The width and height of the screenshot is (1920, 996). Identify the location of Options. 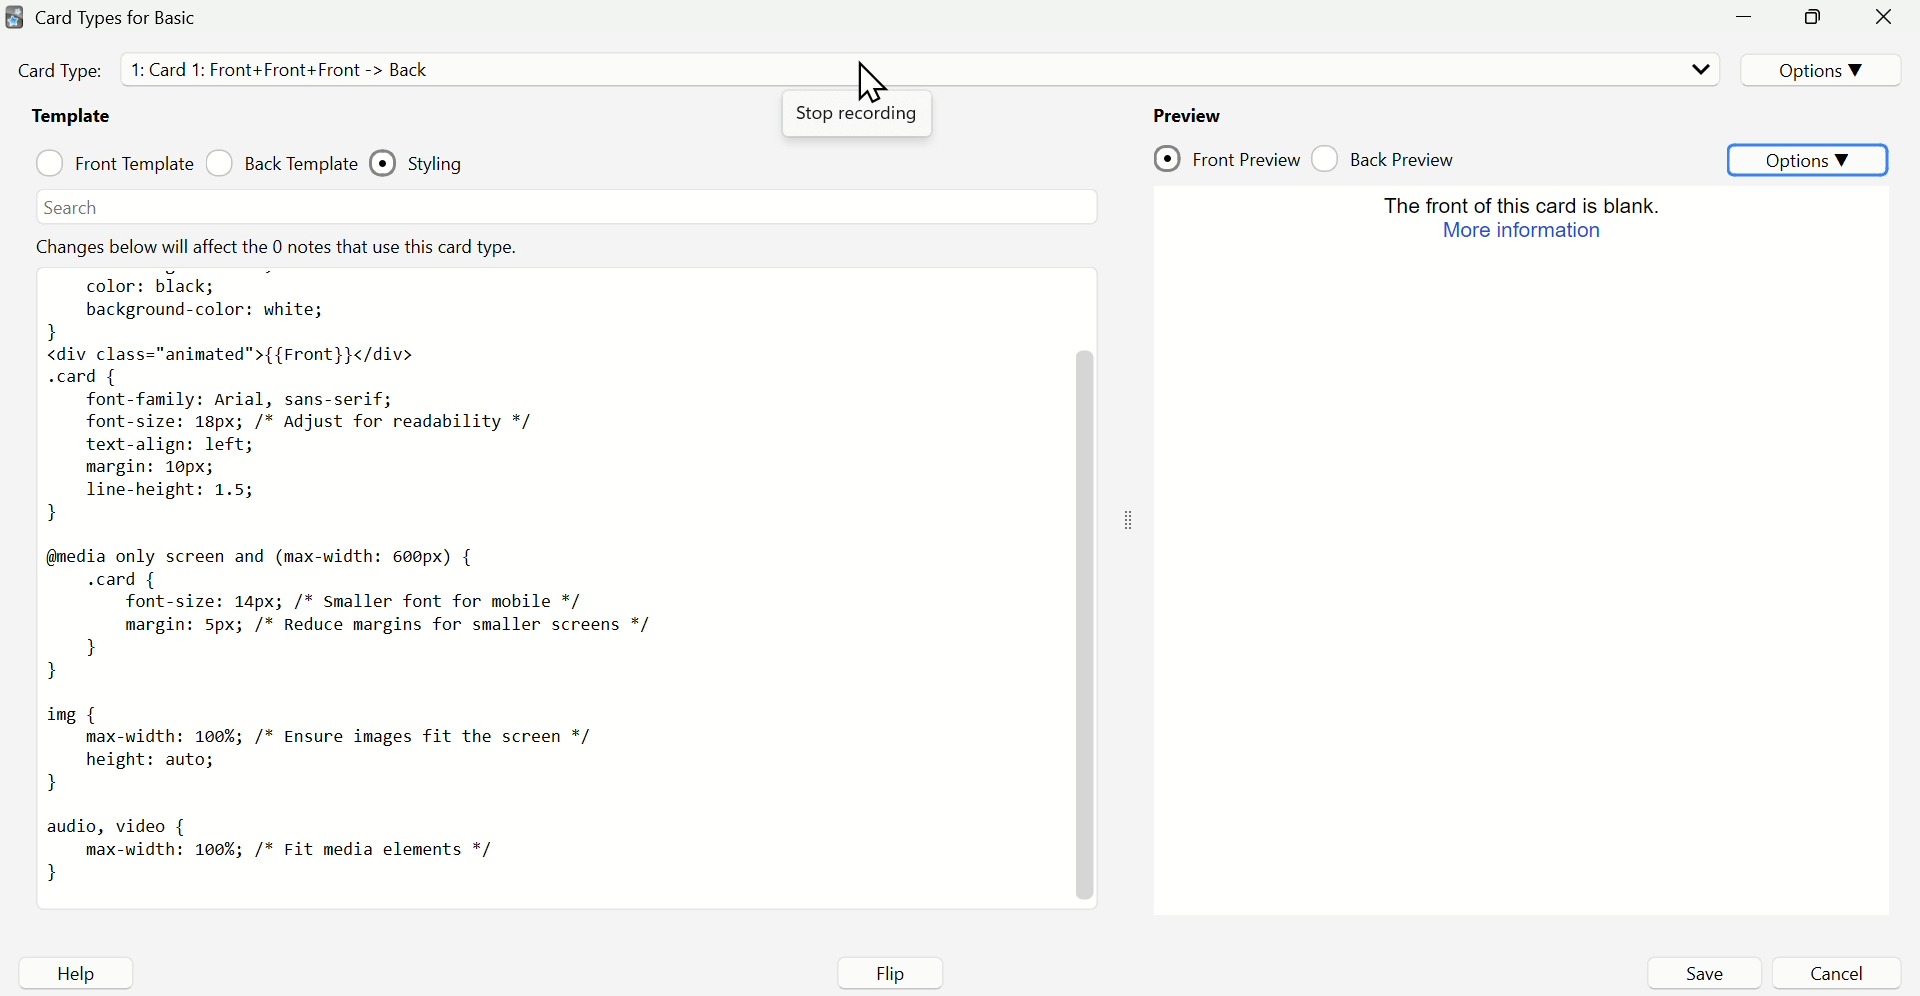
(1816, 67).